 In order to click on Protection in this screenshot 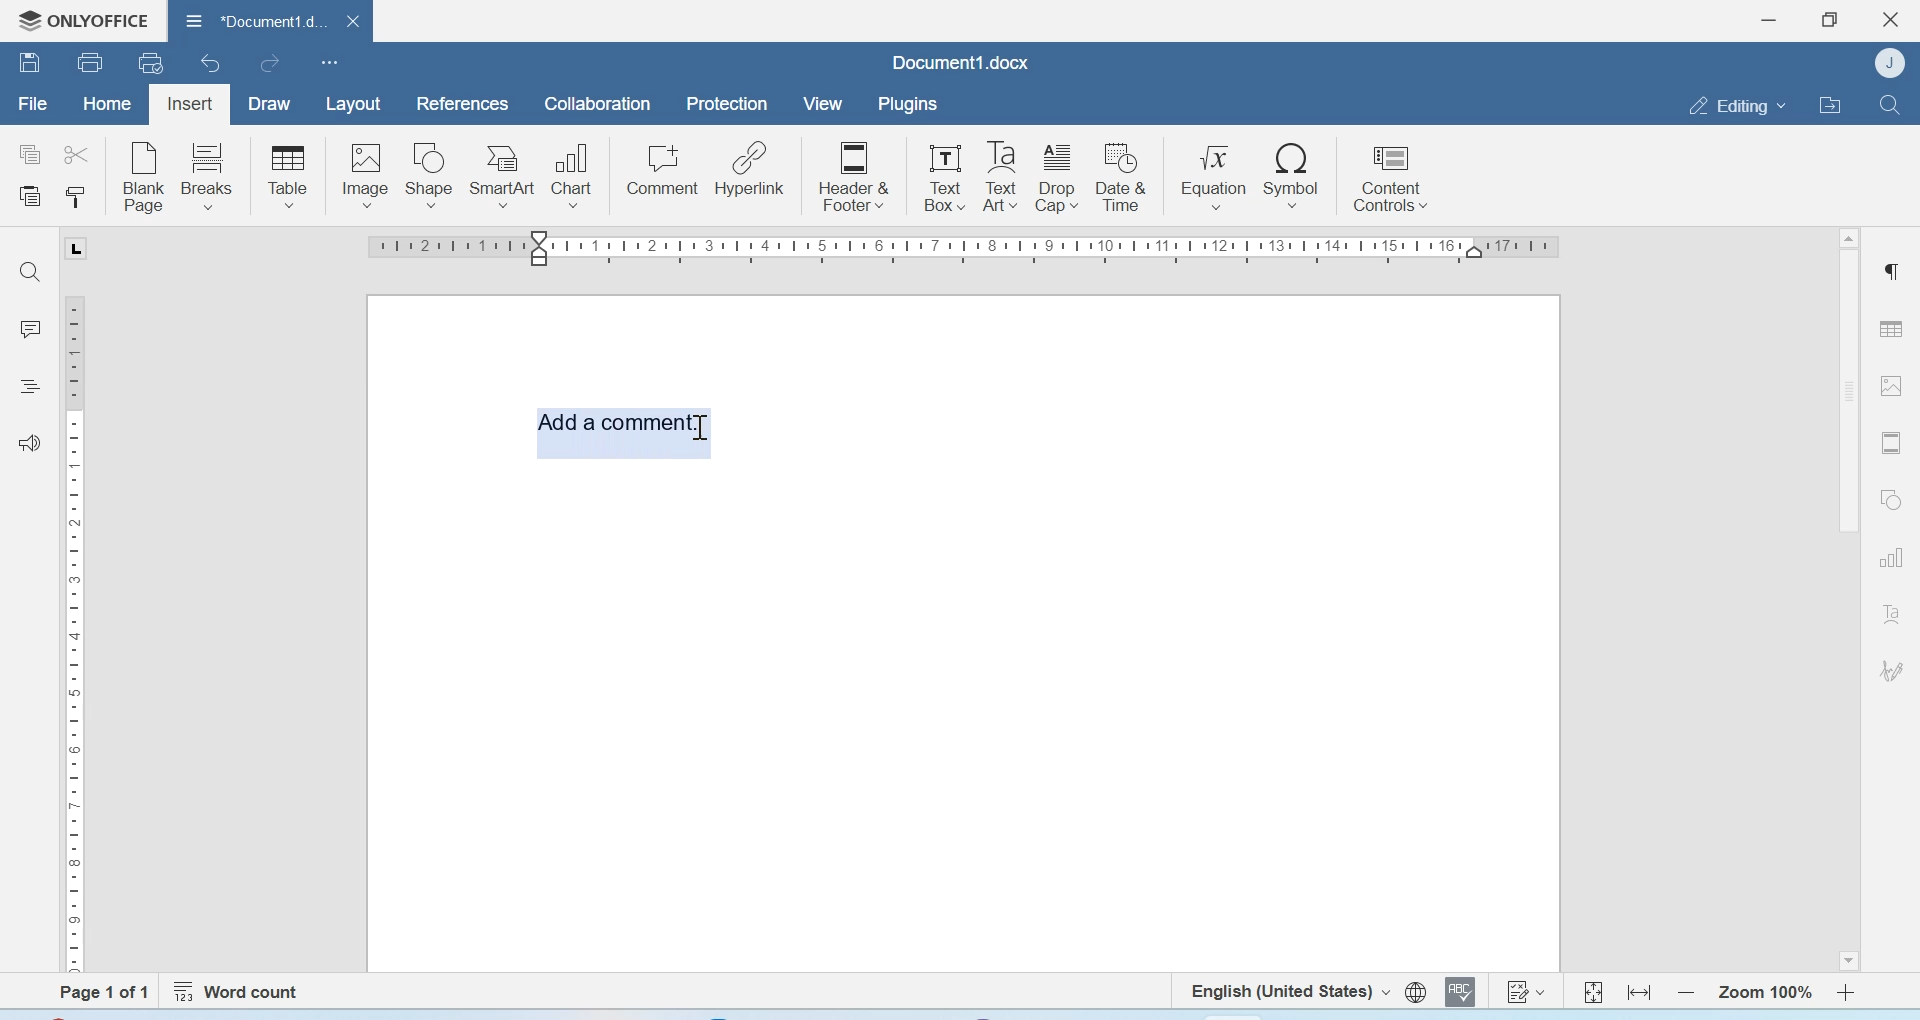, I will do `click(727, 105)`.